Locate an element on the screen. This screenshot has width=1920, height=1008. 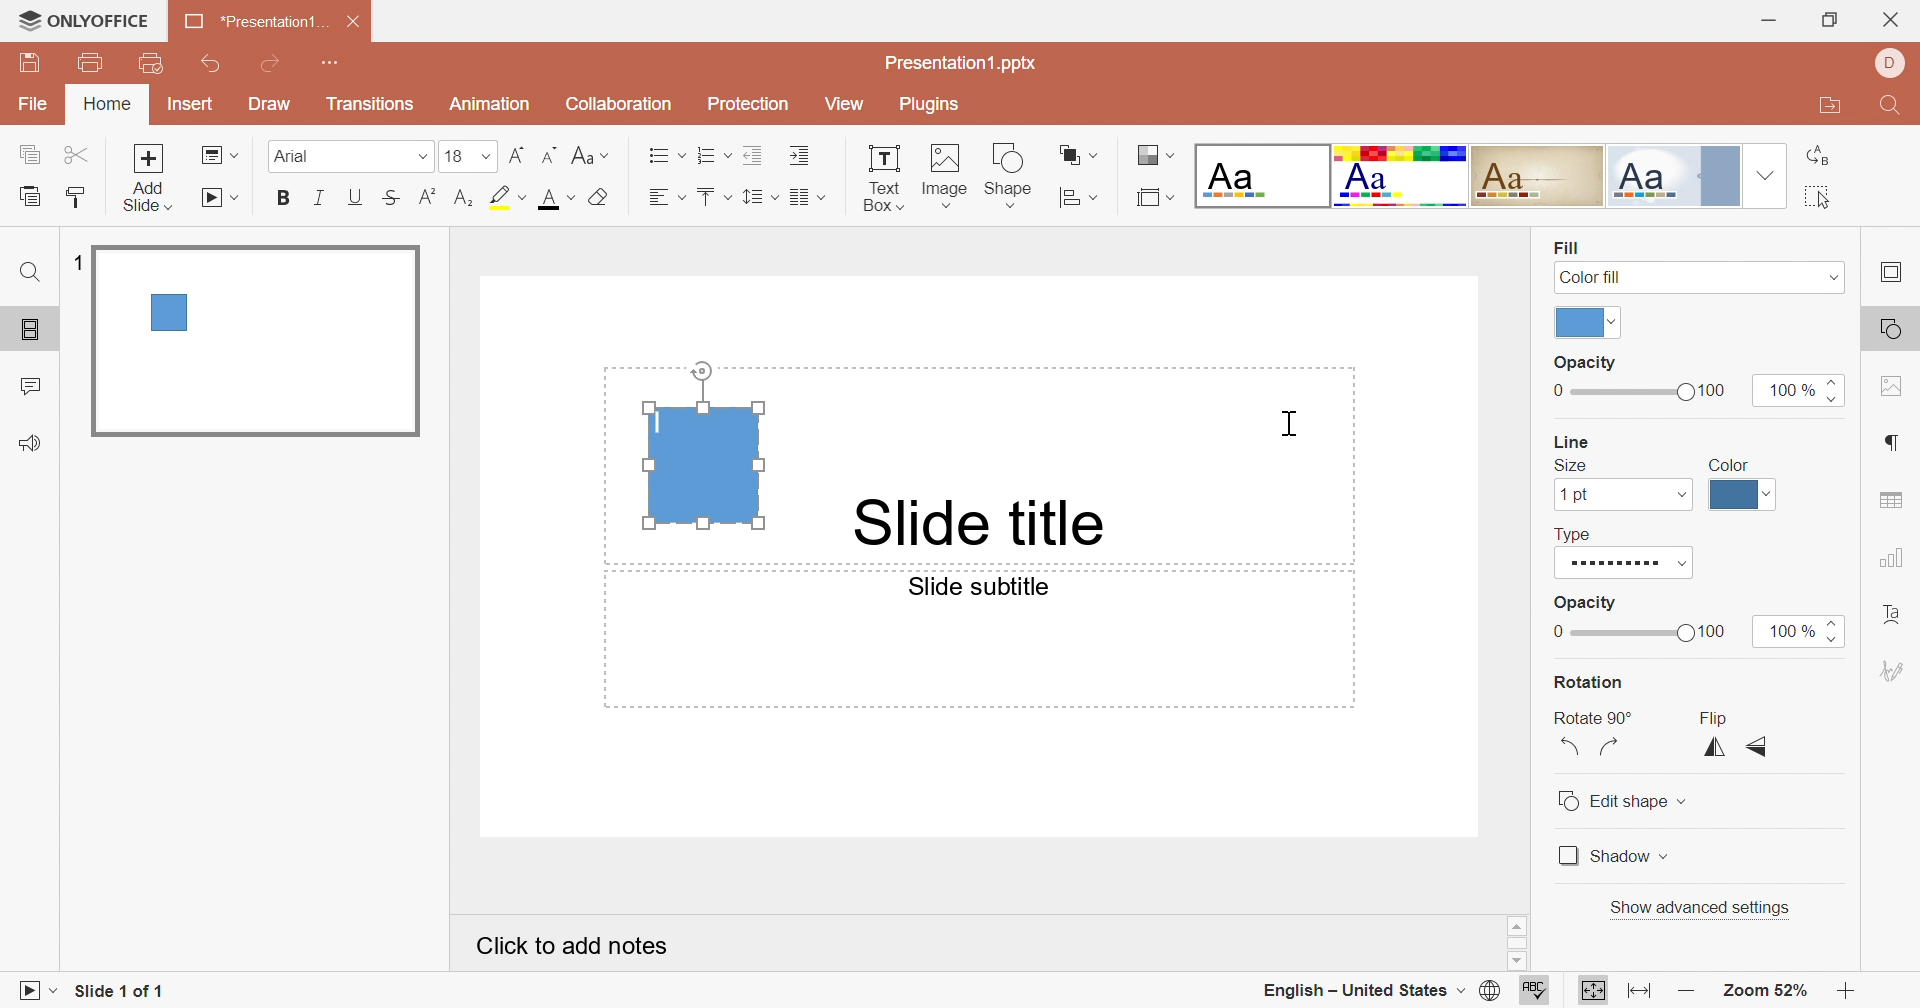
Shape settings is located at coordinates (1890, 329).